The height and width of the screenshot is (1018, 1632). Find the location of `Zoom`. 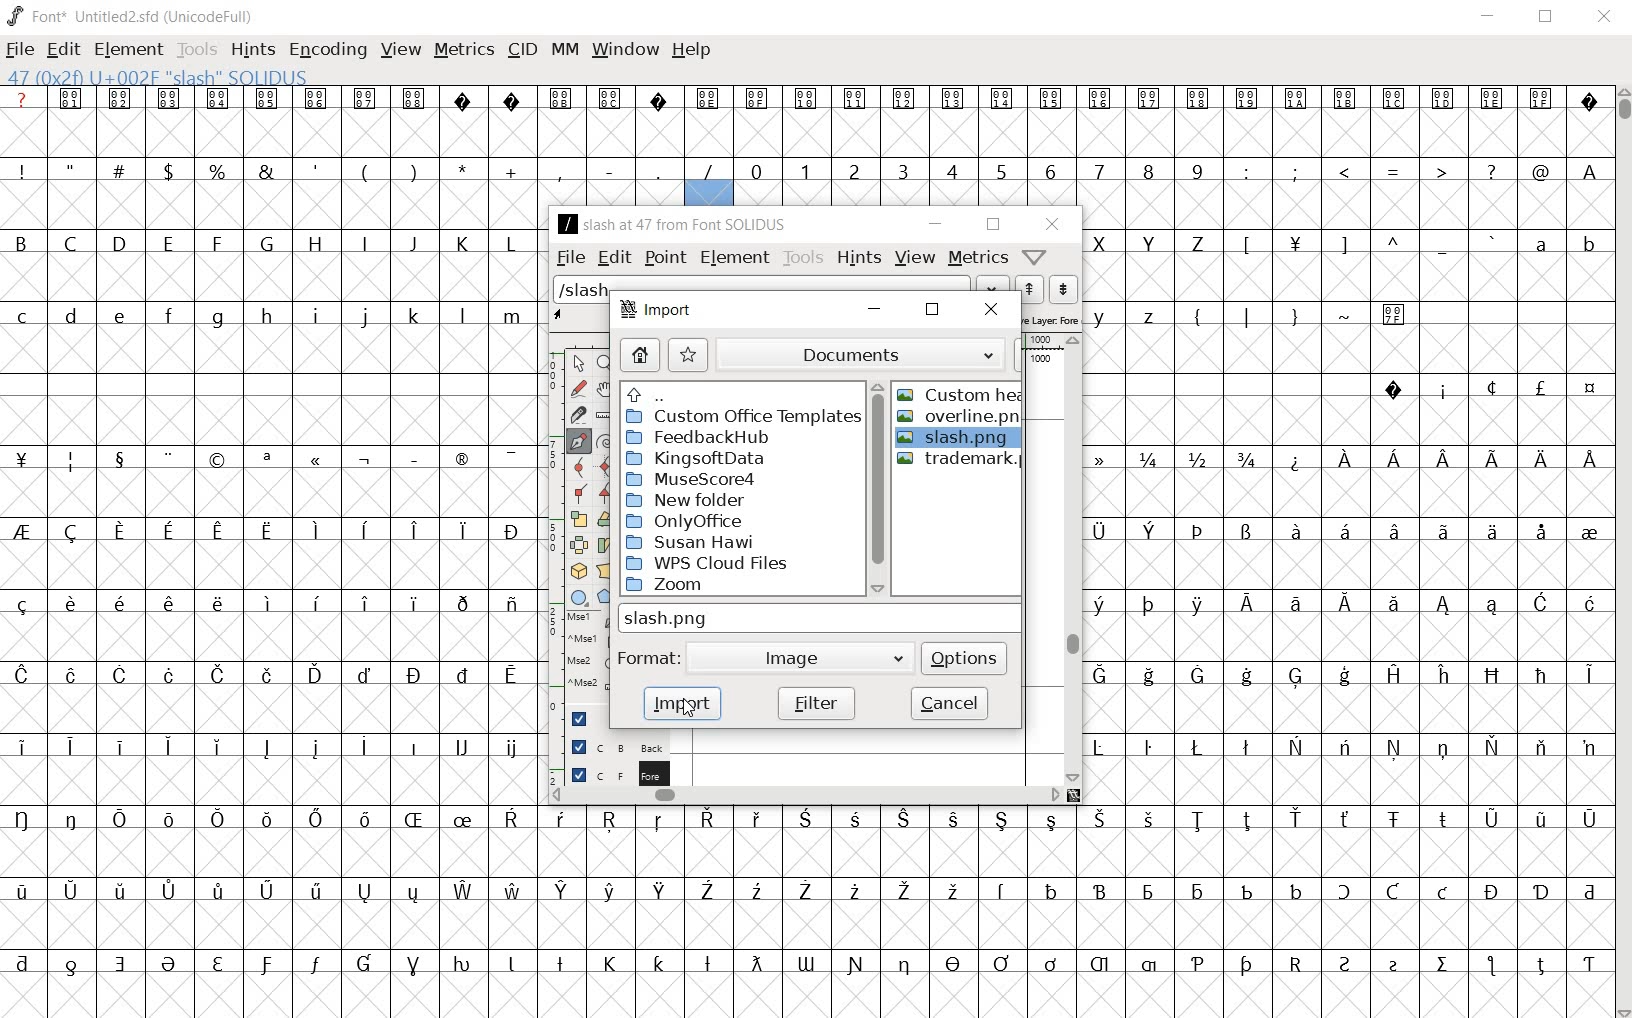

Zoom is located at coordinates (678, 585).